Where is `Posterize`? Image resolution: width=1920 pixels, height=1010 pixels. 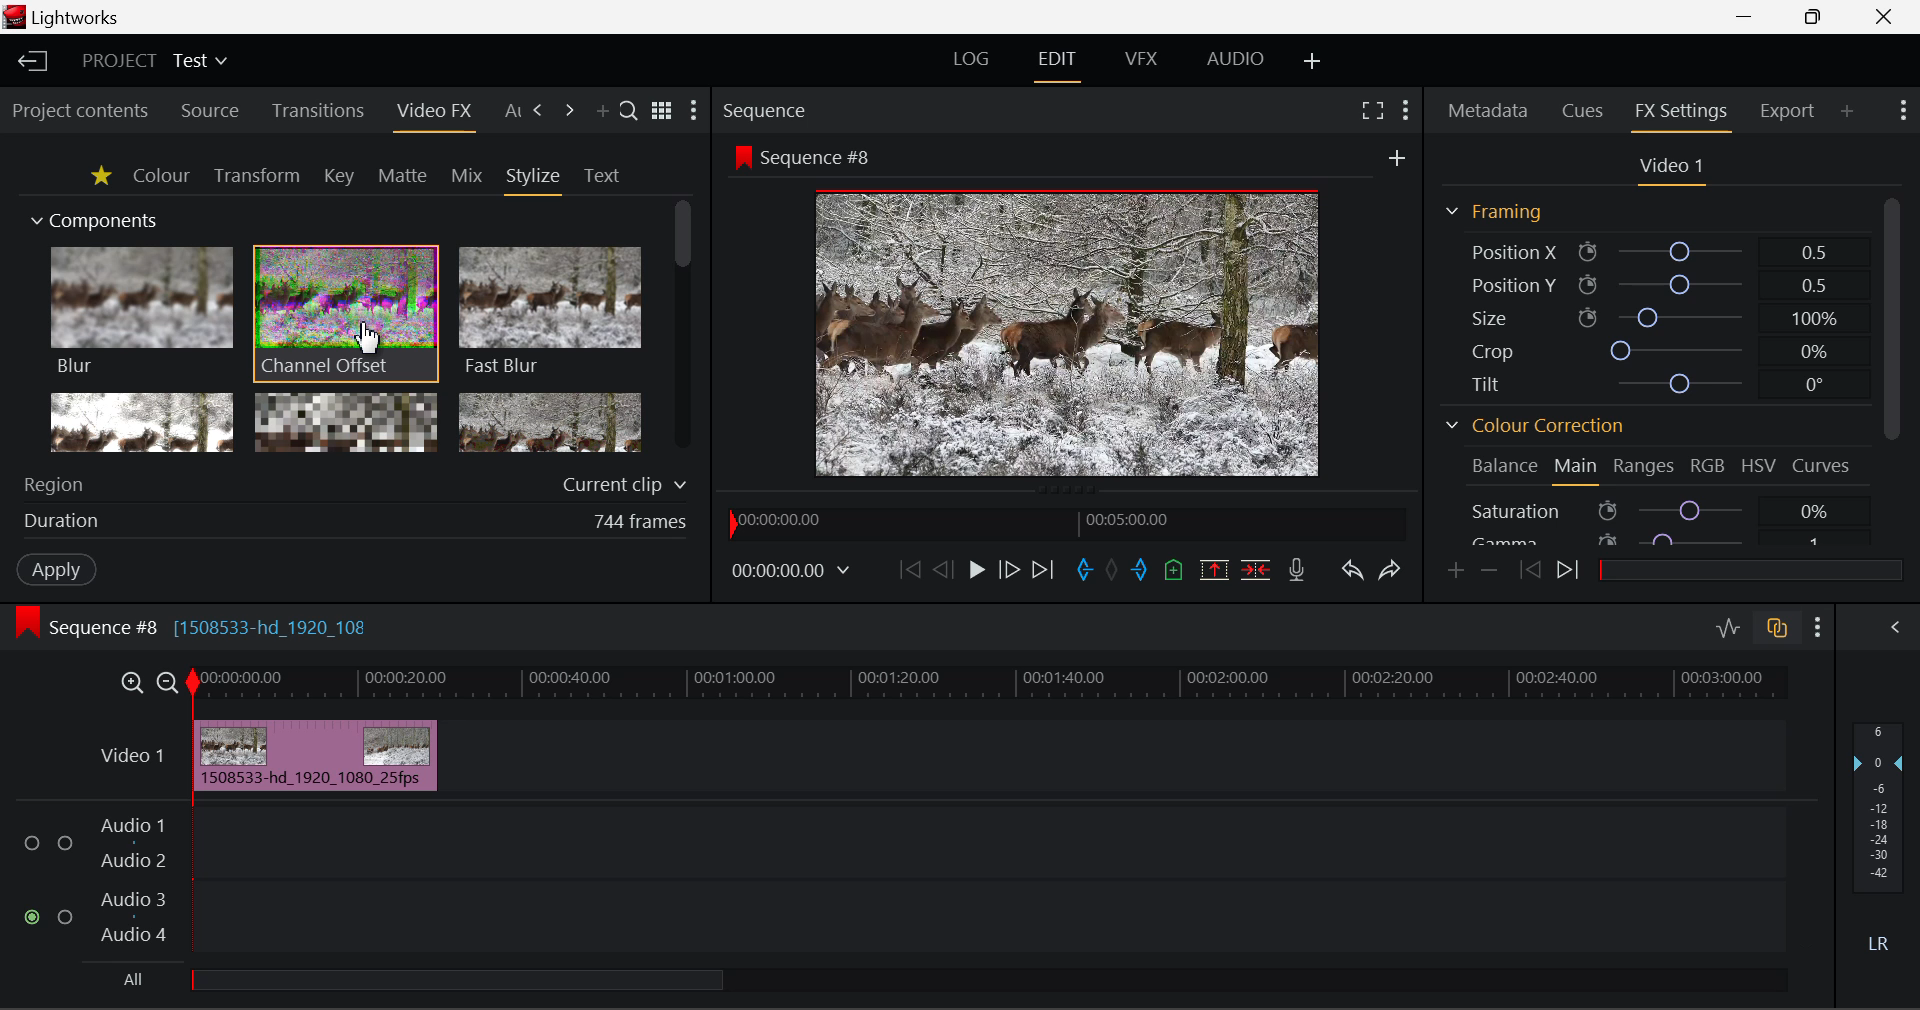
Posterize is located at coordinates (550, 420).